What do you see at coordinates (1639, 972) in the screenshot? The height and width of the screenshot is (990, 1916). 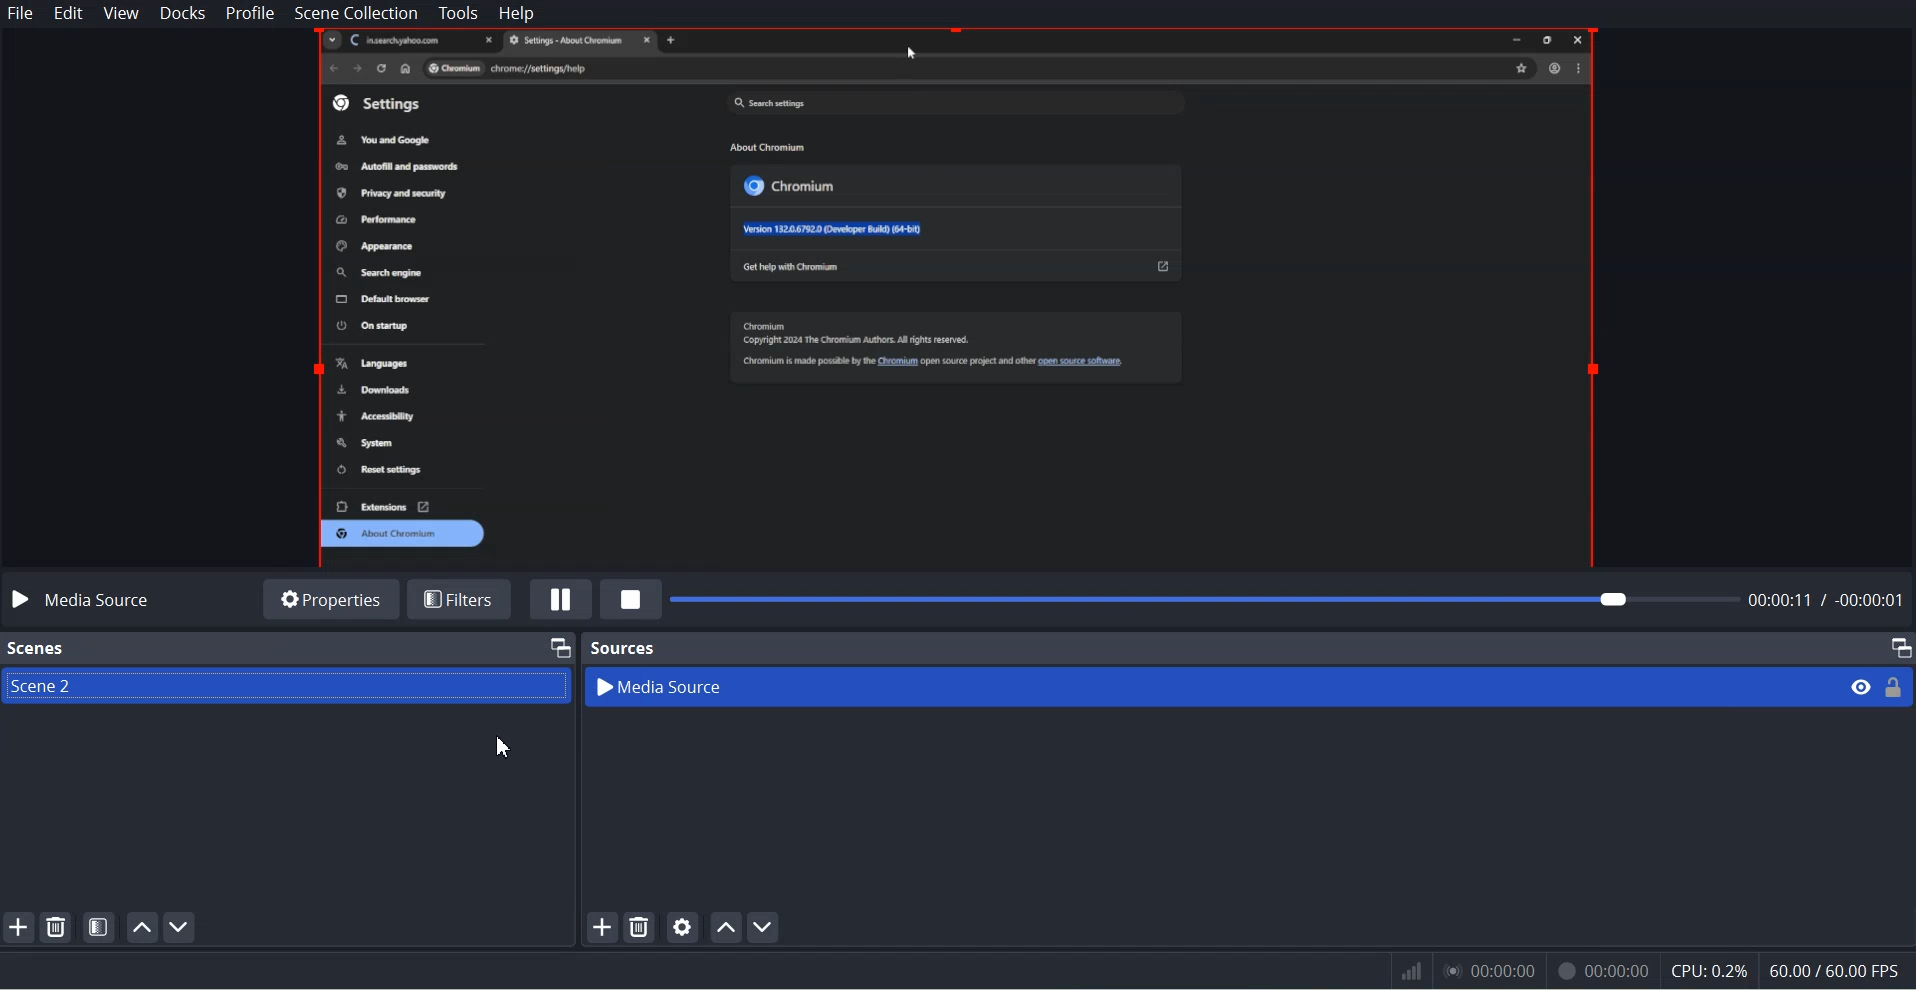 I see `Information Display` at bounding box center [1639, 972].